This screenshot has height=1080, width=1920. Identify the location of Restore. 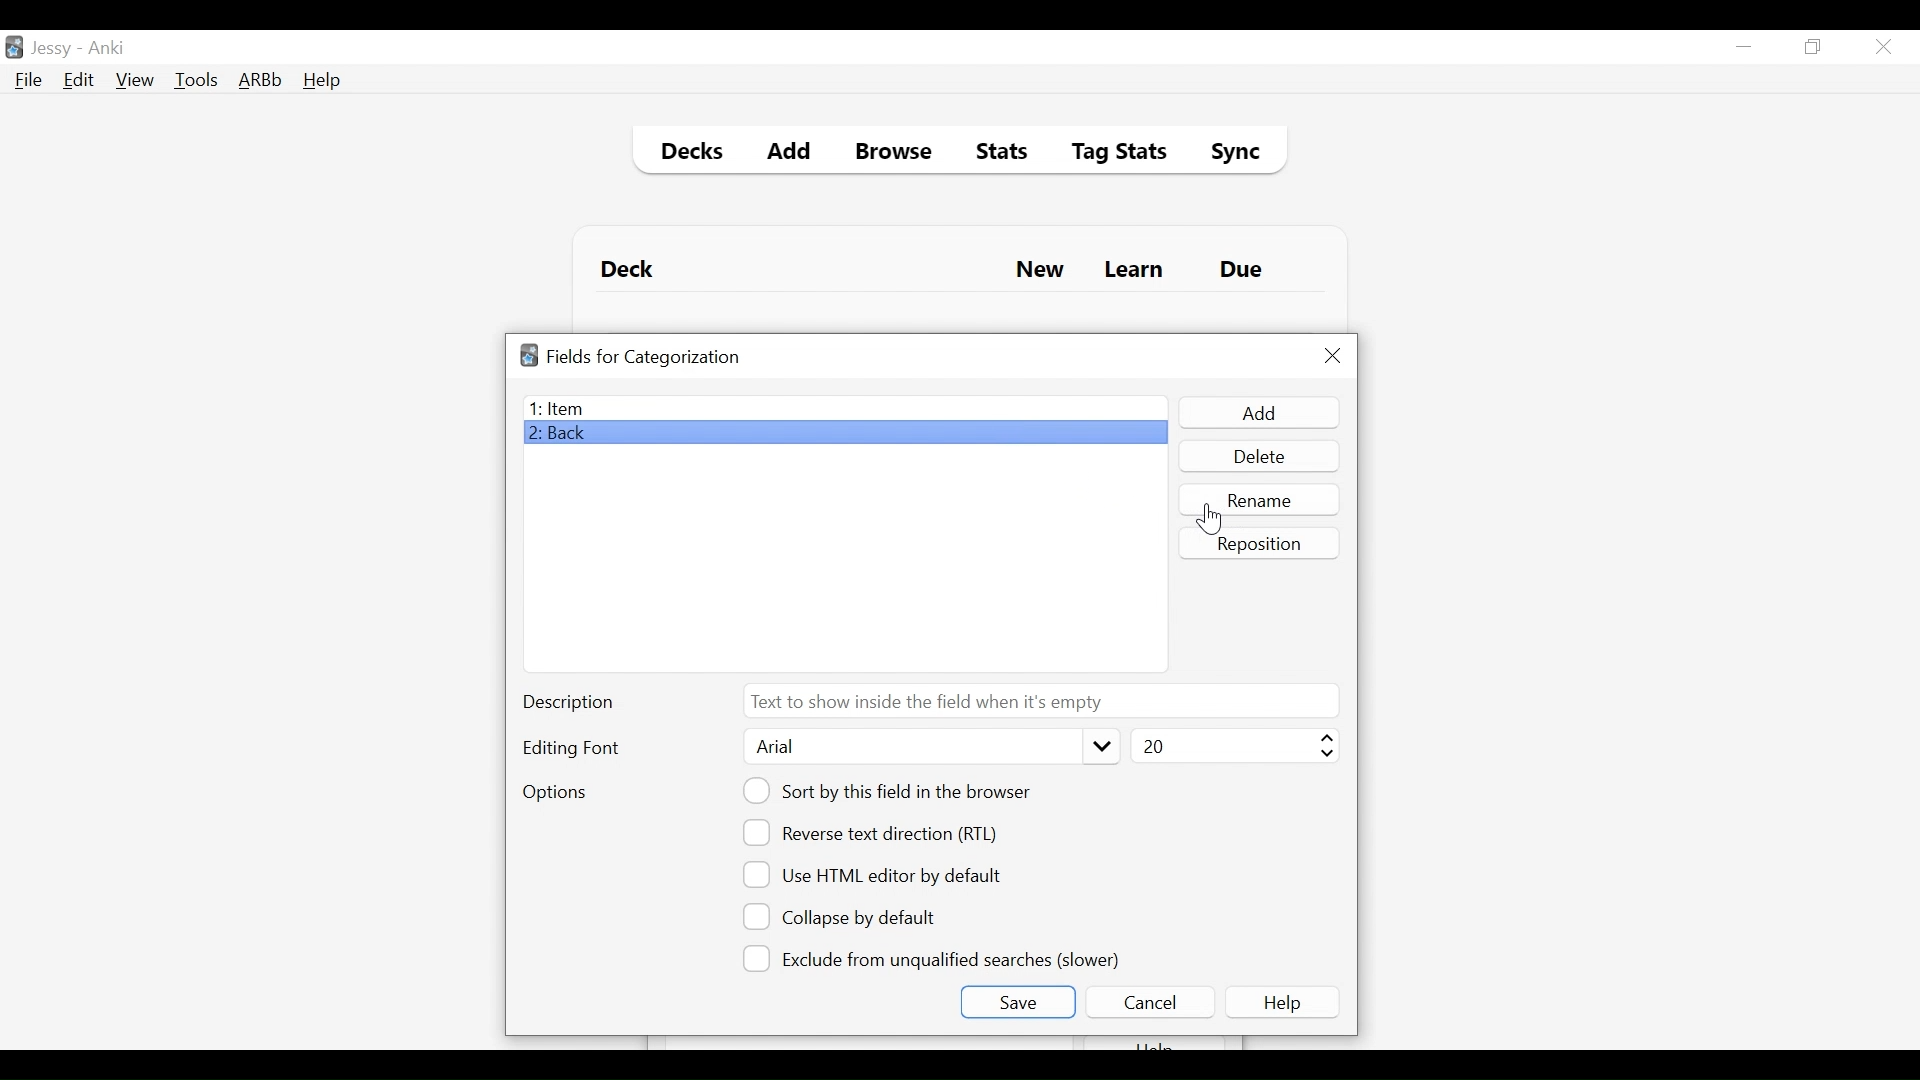
(1814, 48).